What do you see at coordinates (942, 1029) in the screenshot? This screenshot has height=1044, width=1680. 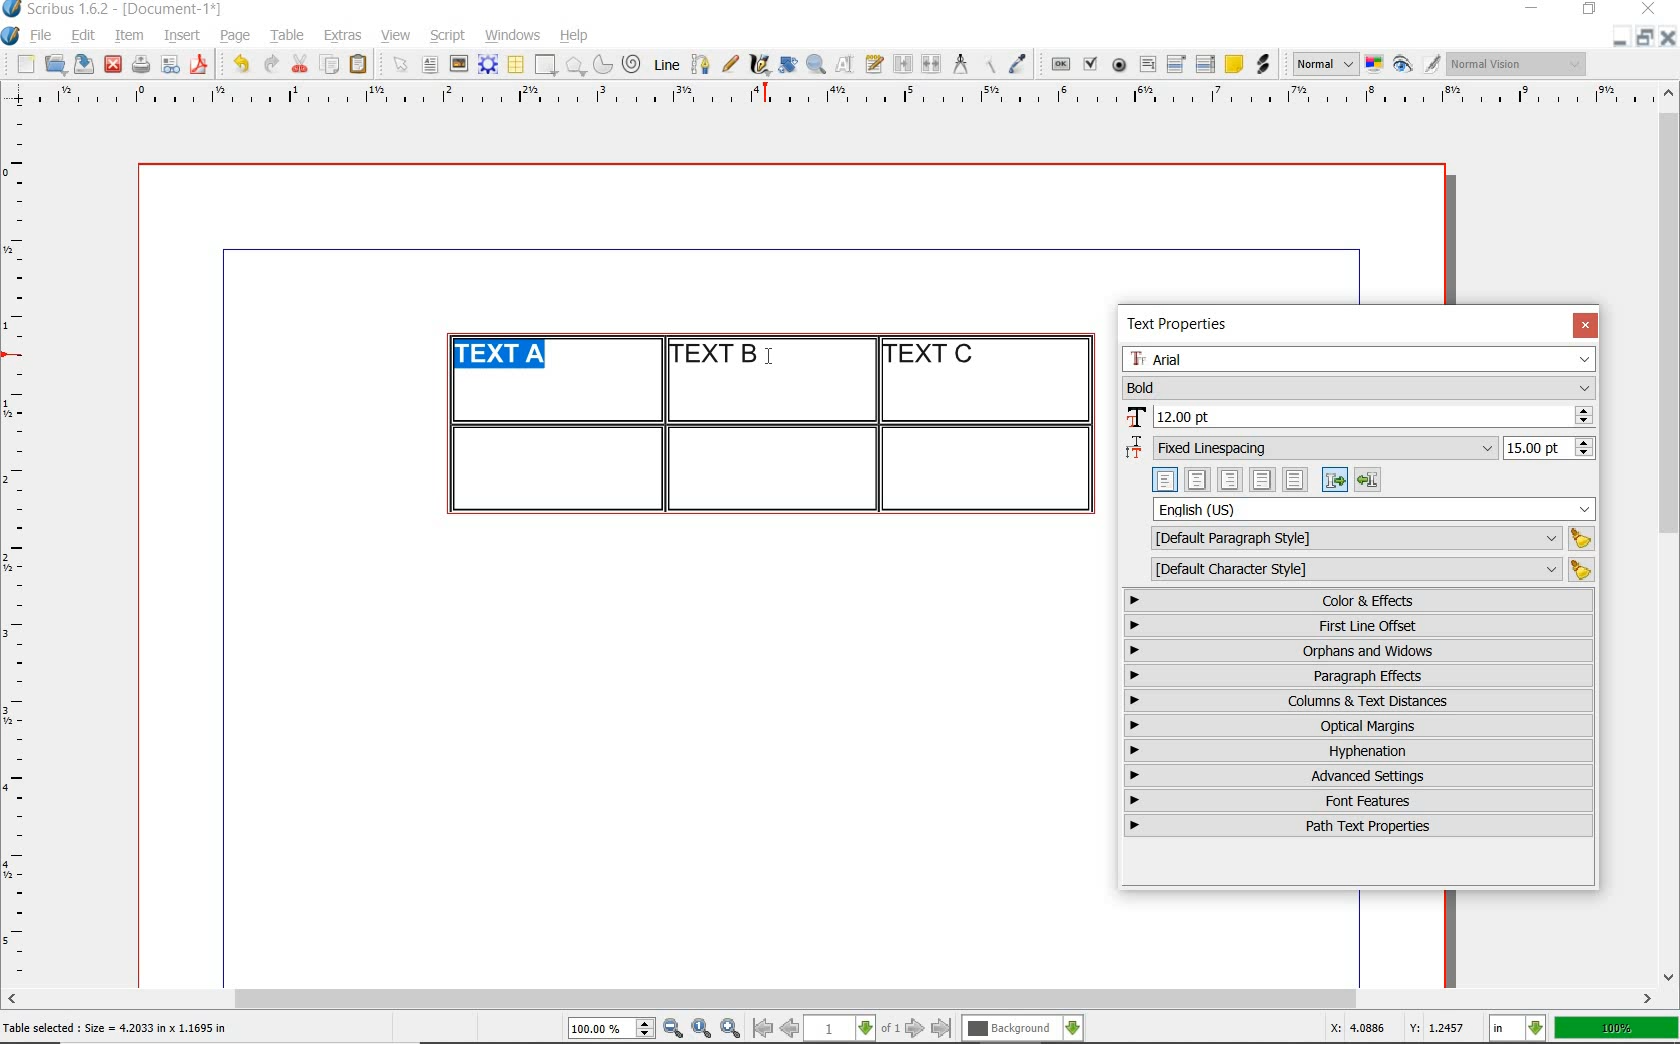 I see `go to last page` at bounding box center [942, 1029].